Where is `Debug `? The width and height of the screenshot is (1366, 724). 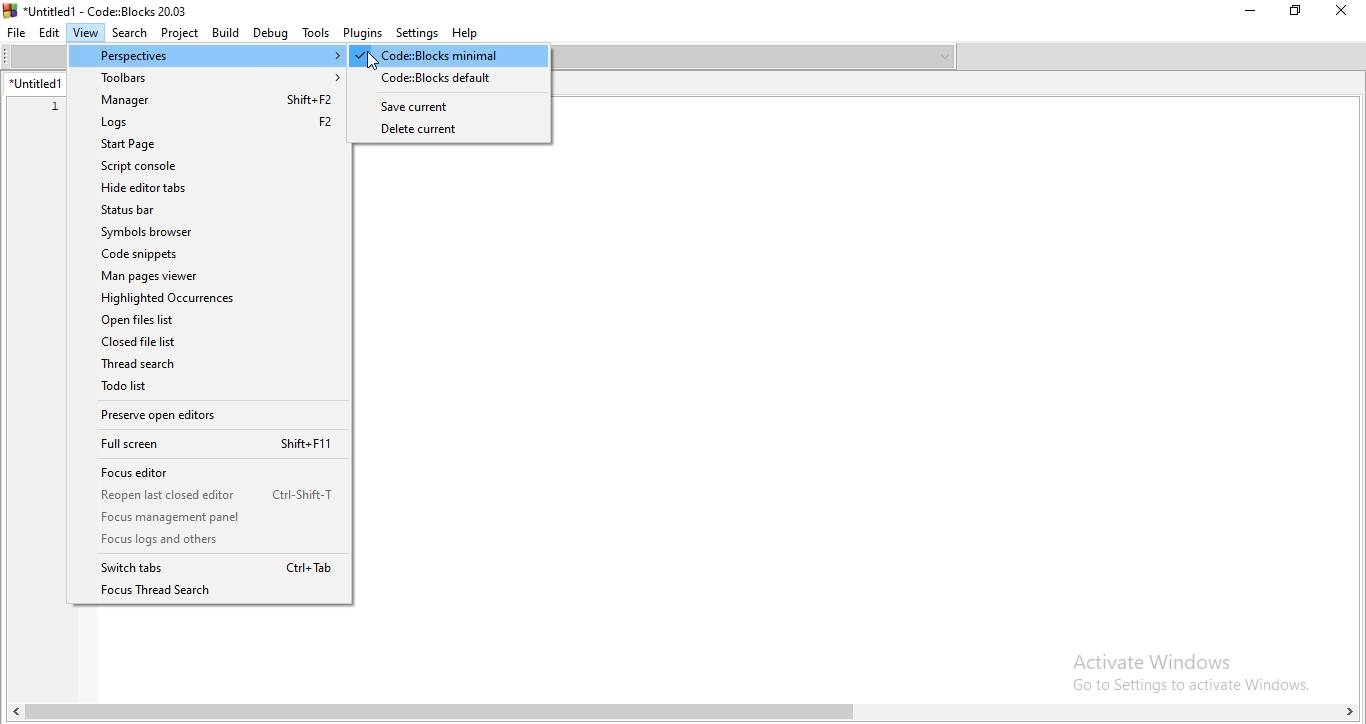
Debug  is located at coordinates (270, 31).